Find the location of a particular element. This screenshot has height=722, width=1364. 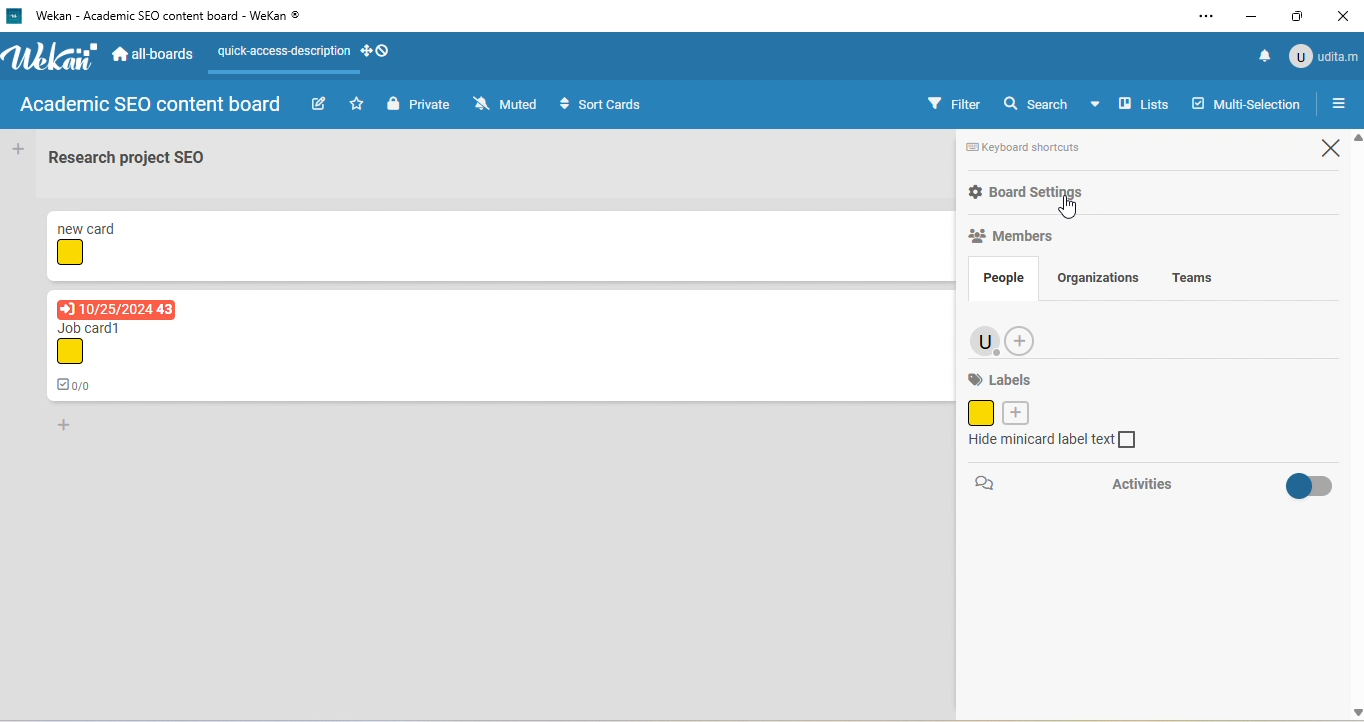

maximize is located at coordinates (1301, 15).